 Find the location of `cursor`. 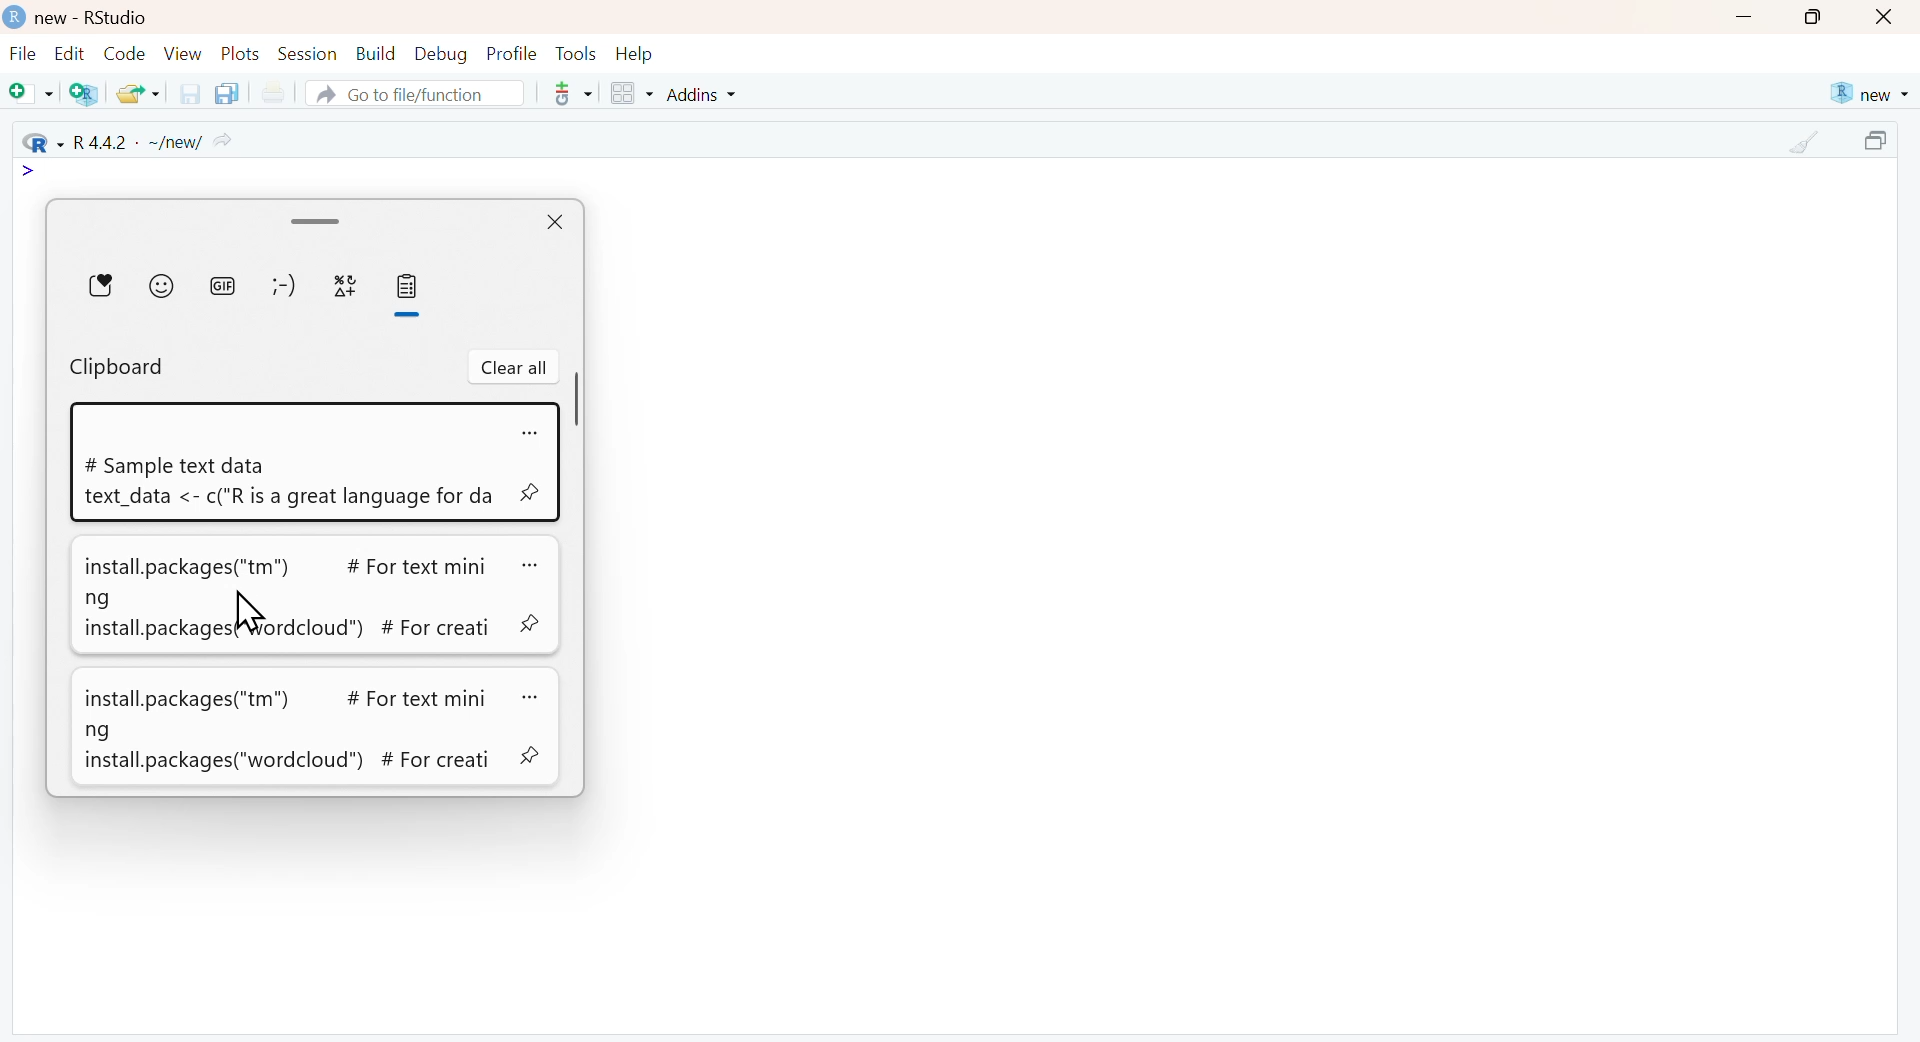

cursor is located at coordinates (251, 612).